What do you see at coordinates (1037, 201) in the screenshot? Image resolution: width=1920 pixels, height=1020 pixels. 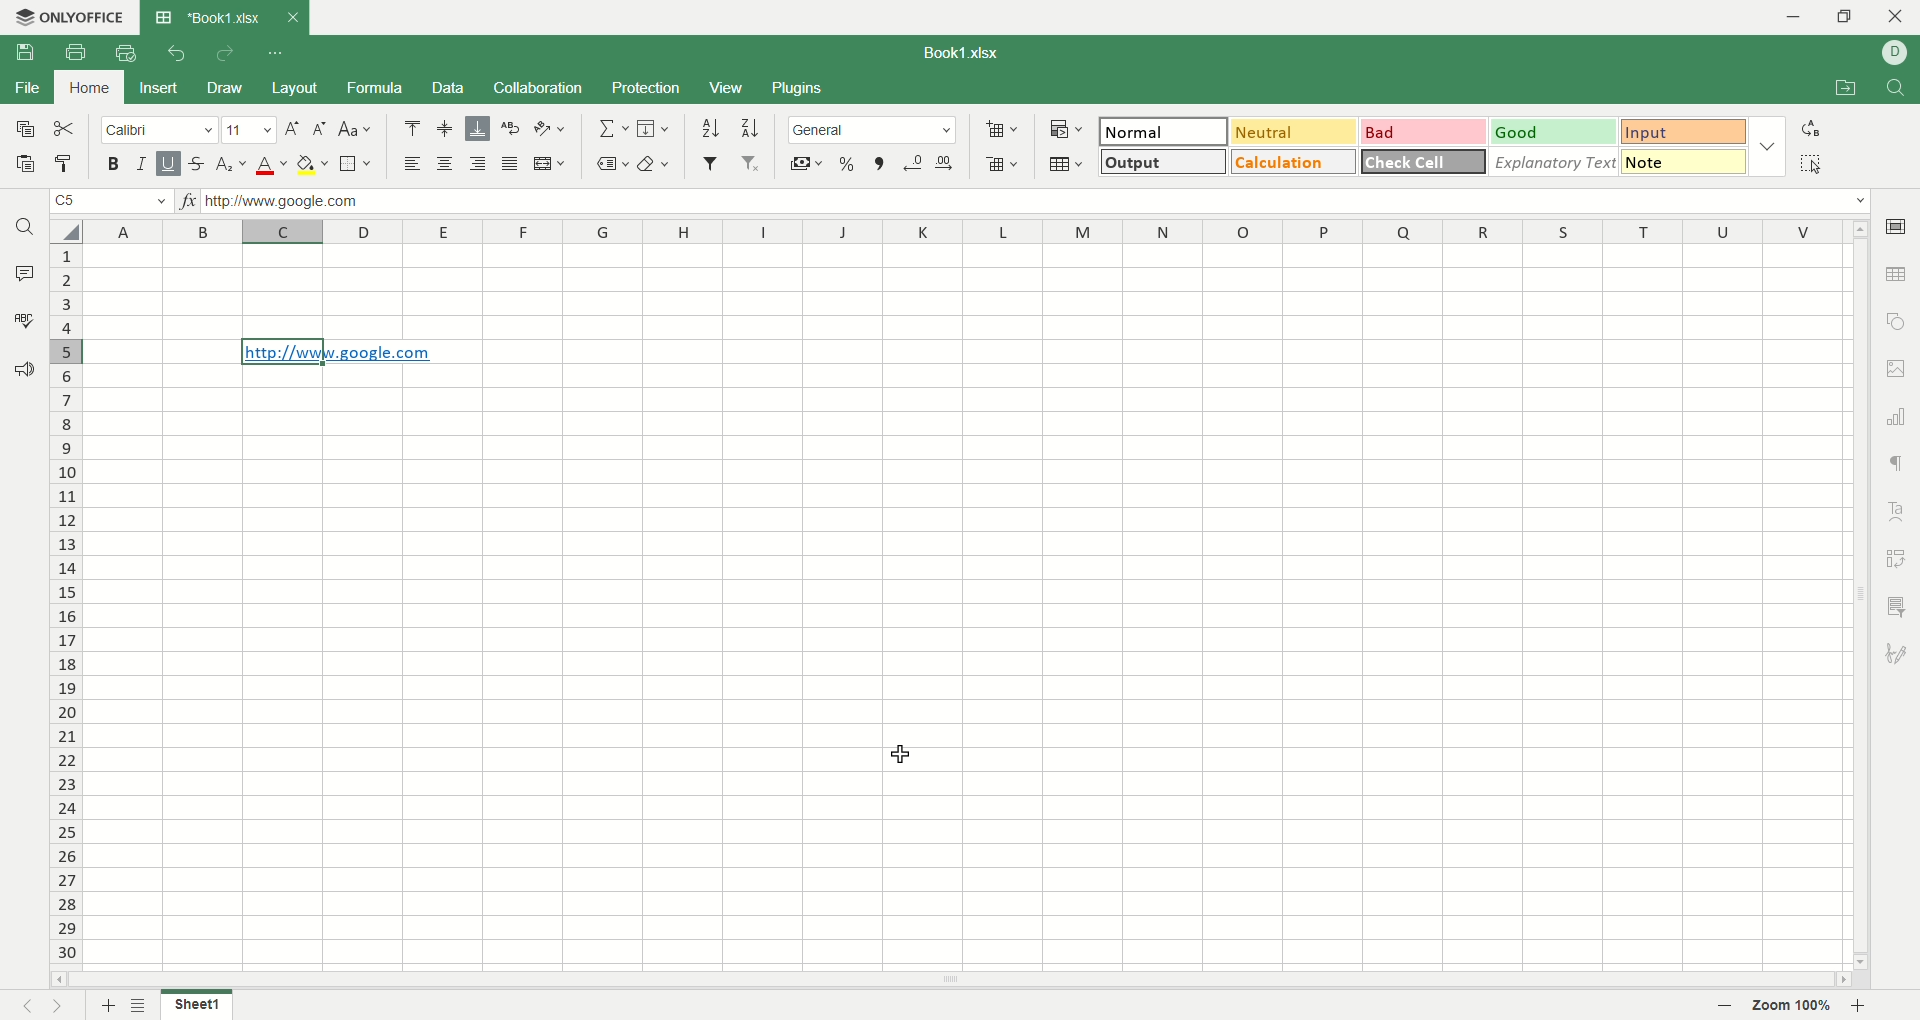 I see `formula bar` at bounding box center [1037, 201].